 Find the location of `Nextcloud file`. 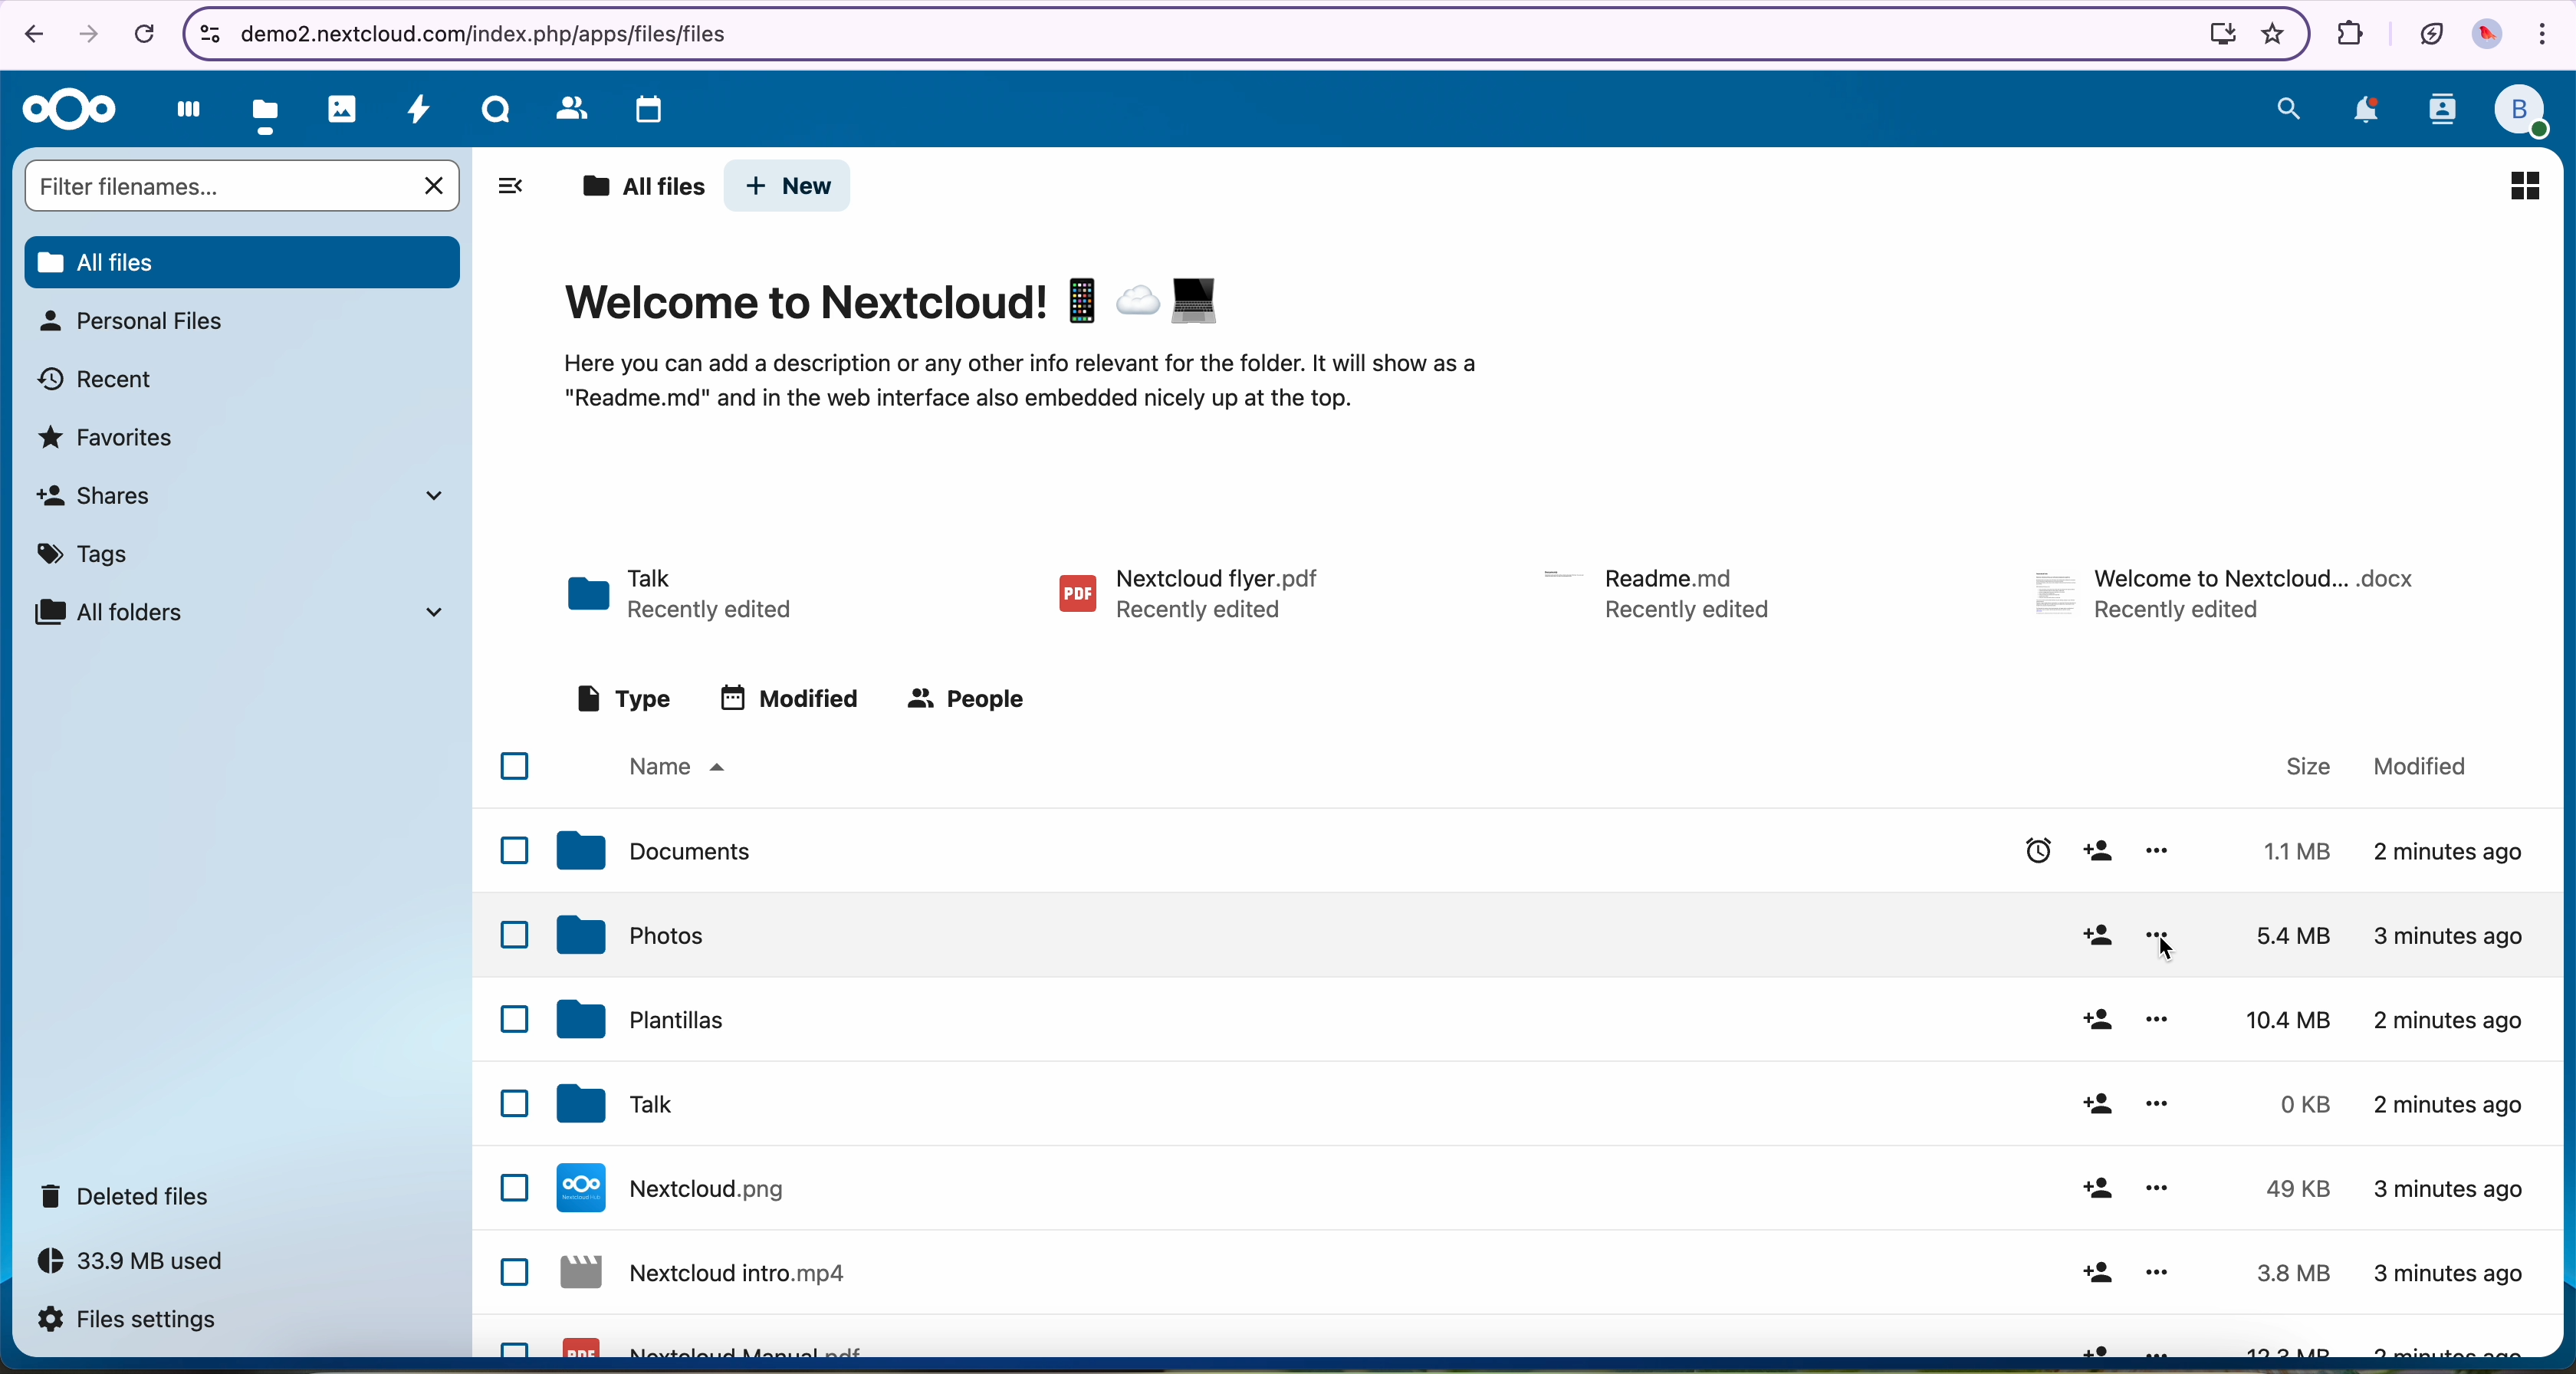

Nextcloud file is located at coordinates (711, 1276).